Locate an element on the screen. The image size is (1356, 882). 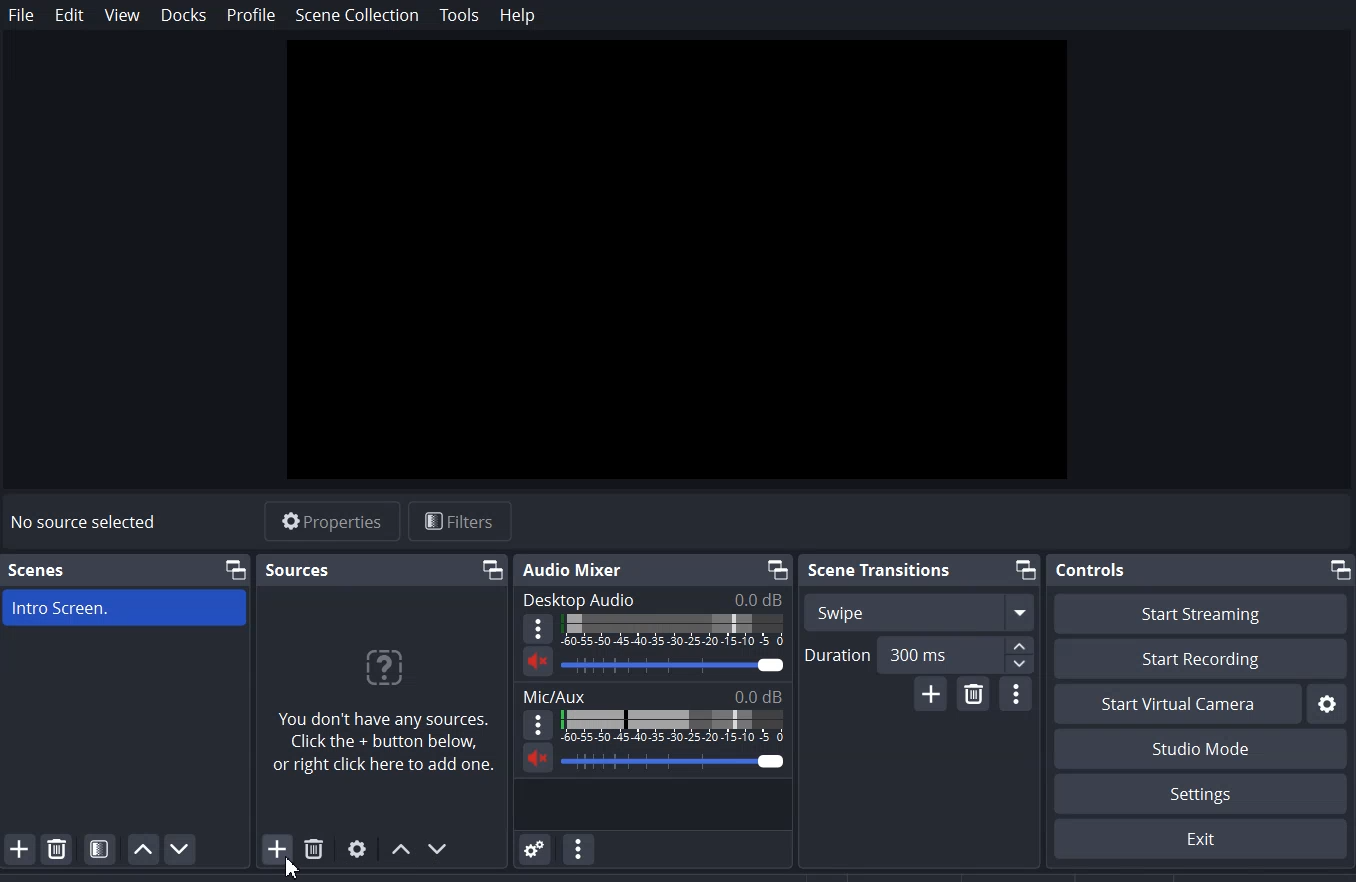
Swipe is located at coordinates (917, 610).